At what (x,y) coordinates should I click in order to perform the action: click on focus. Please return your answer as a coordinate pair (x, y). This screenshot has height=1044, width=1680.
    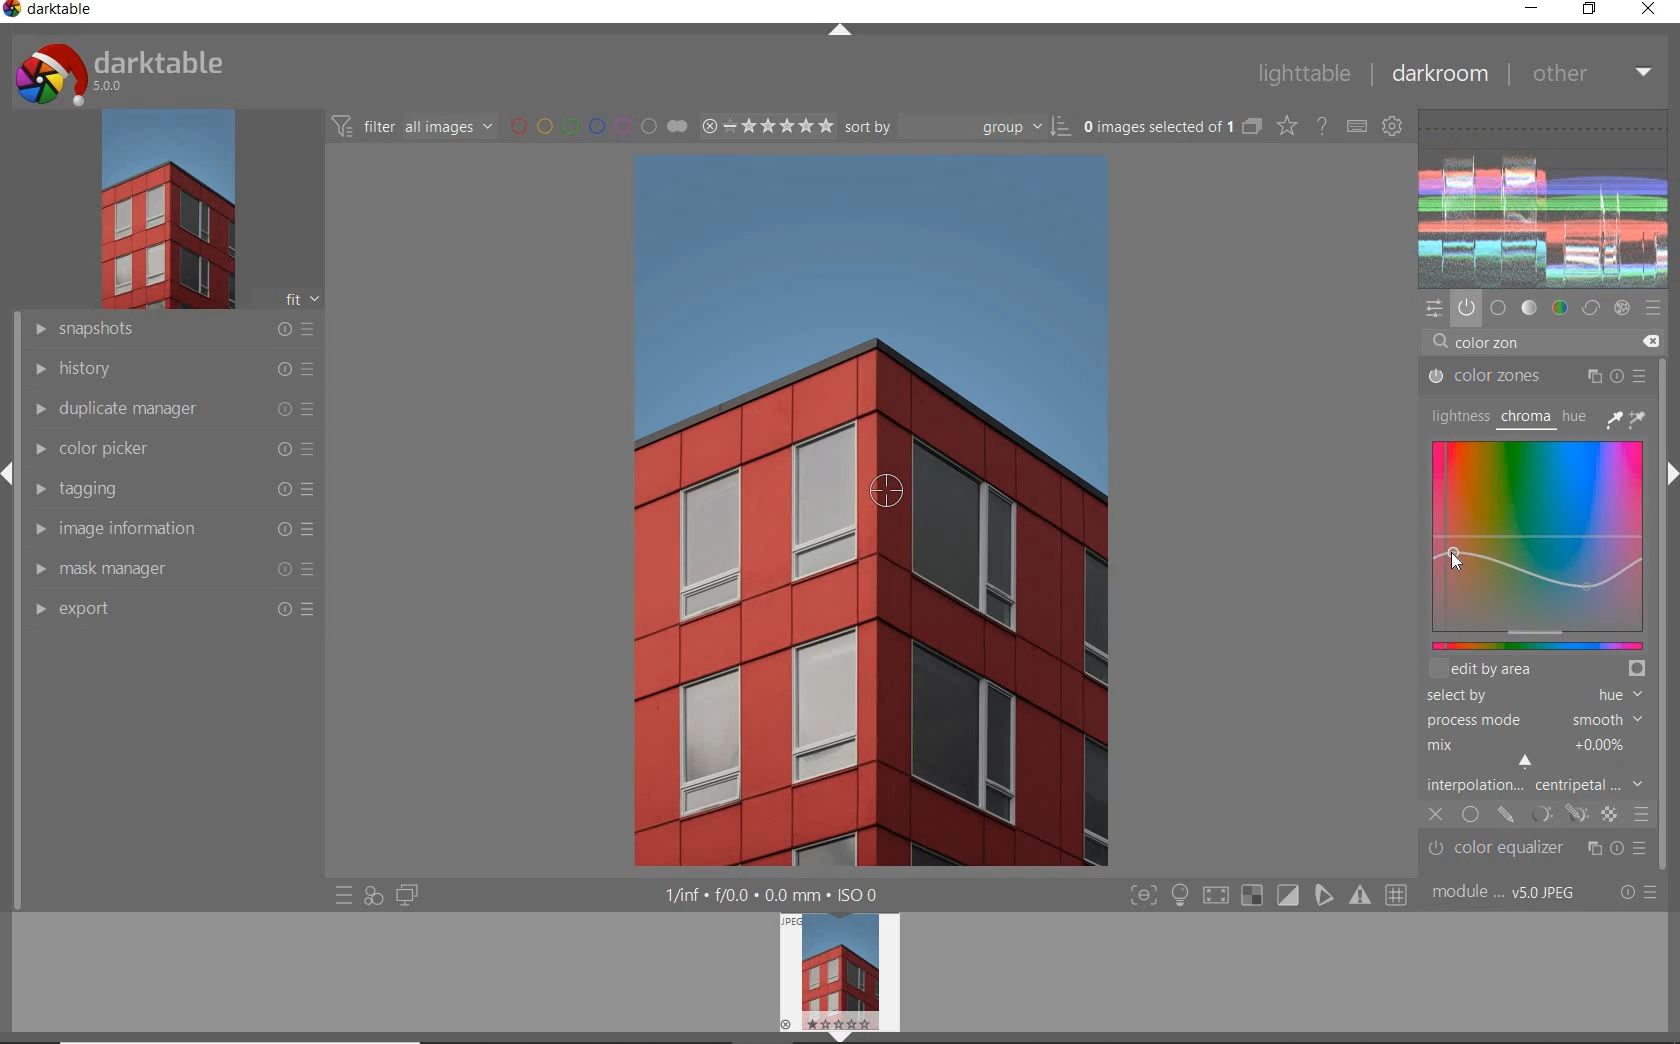
    Looking at the image, I should click on (1139, 894).